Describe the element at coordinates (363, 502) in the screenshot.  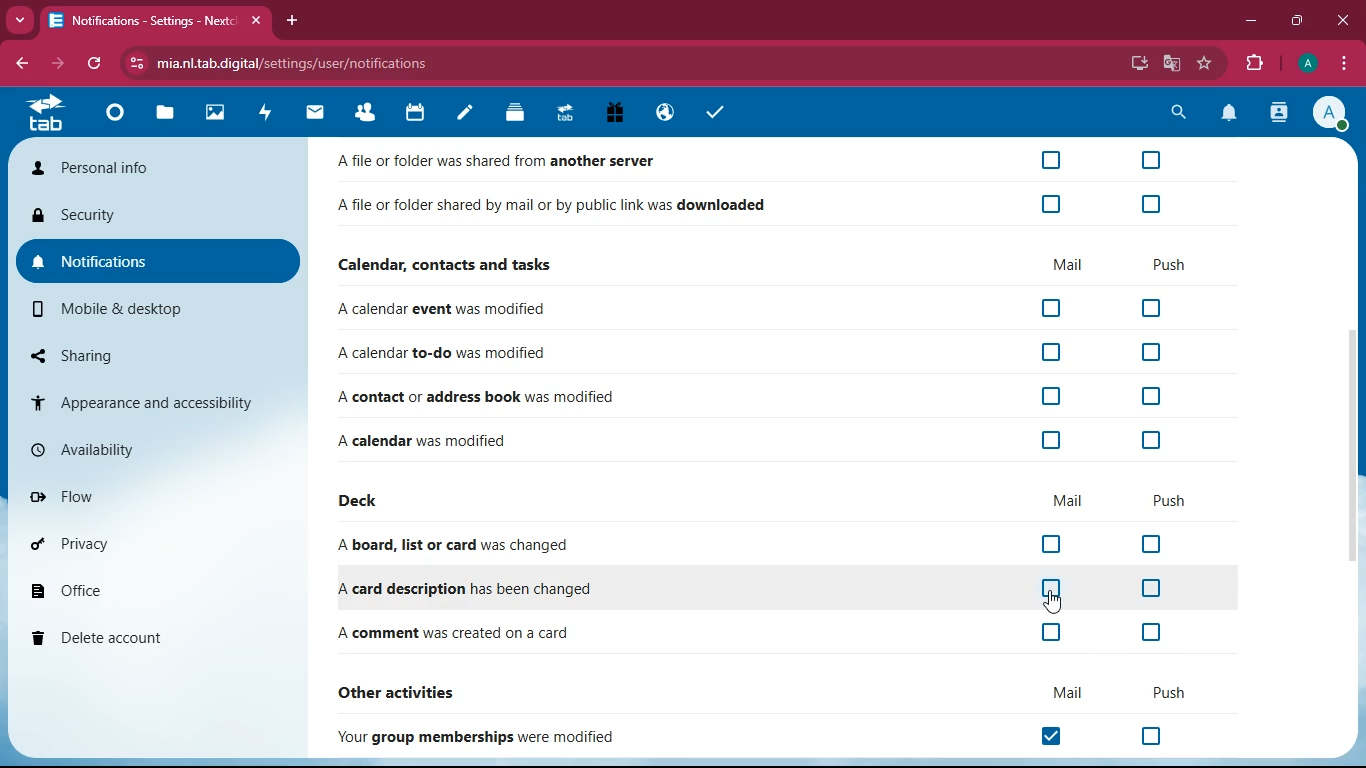
I see `deck` at that location.